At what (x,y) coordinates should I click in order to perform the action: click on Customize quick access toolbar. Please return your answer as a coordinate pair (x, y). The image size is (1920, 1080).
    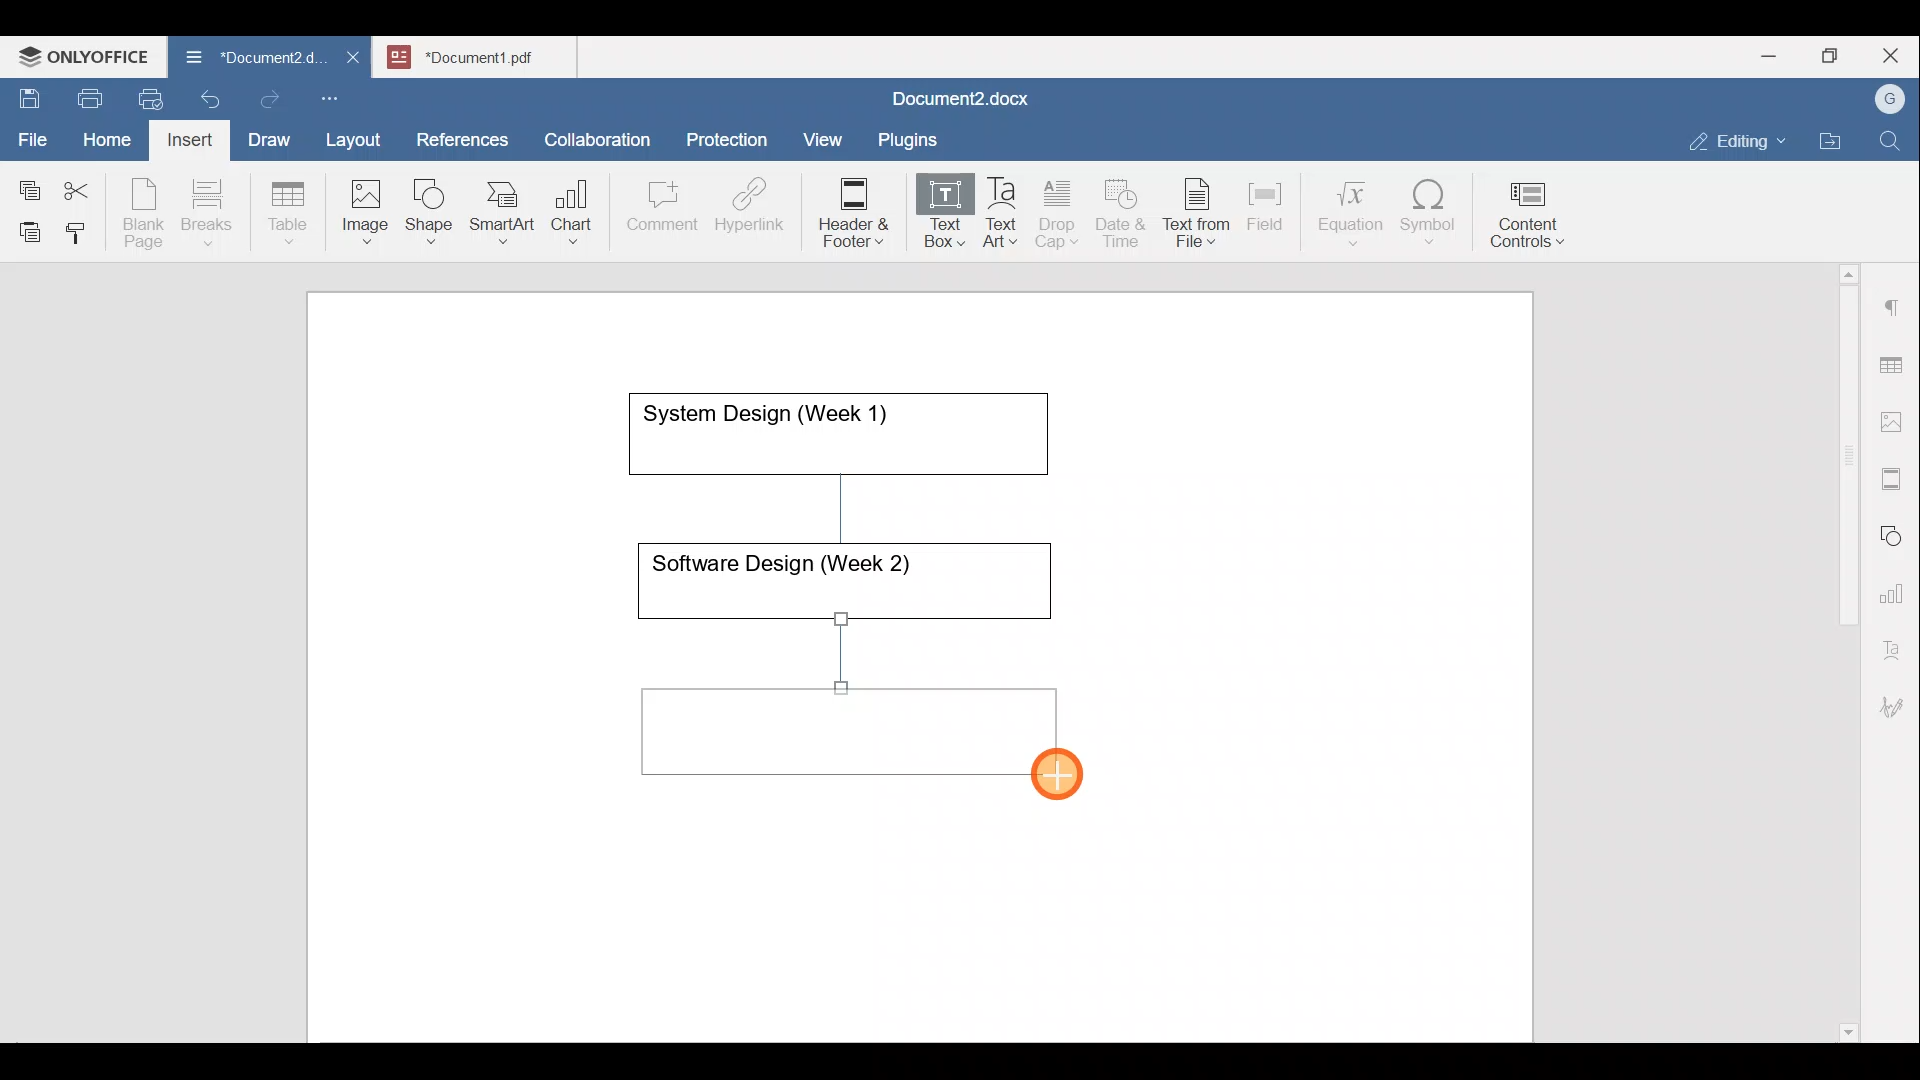
    Looking at the image, I should click on (337, 95).